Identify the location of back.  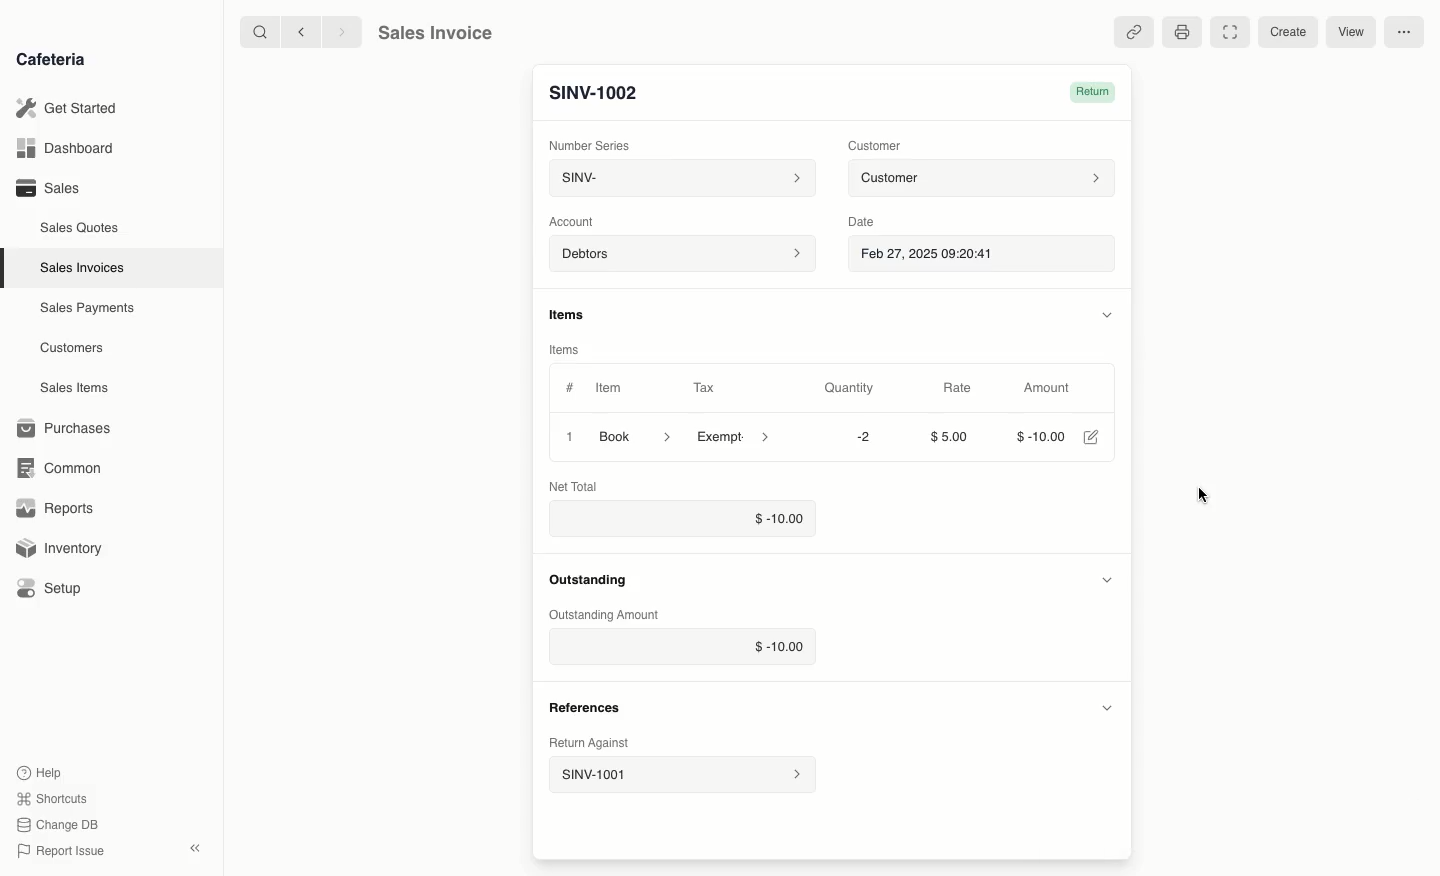
(304, 32).